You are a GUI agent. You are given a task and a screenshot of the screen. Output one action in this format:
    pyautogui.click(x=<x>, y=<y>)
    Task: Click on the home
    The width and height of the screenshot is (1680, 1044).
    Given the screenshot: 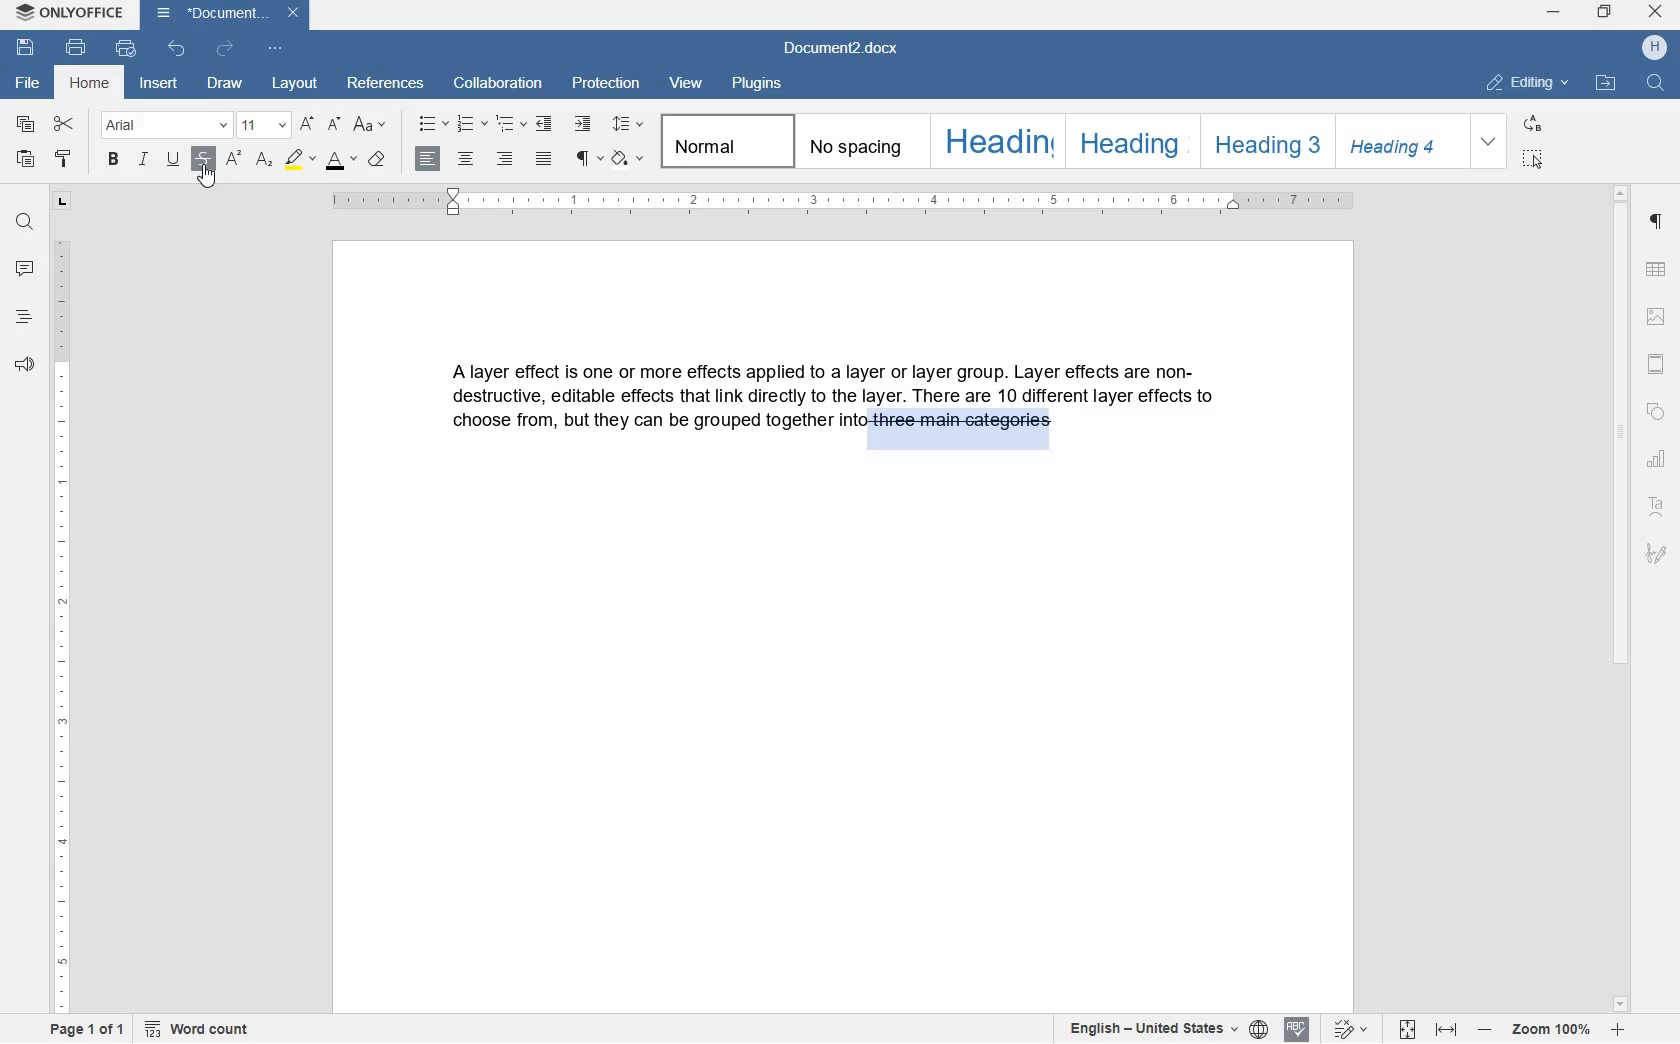 What is the action you would take?
    pyautogui.click(x=91, y=85)
    